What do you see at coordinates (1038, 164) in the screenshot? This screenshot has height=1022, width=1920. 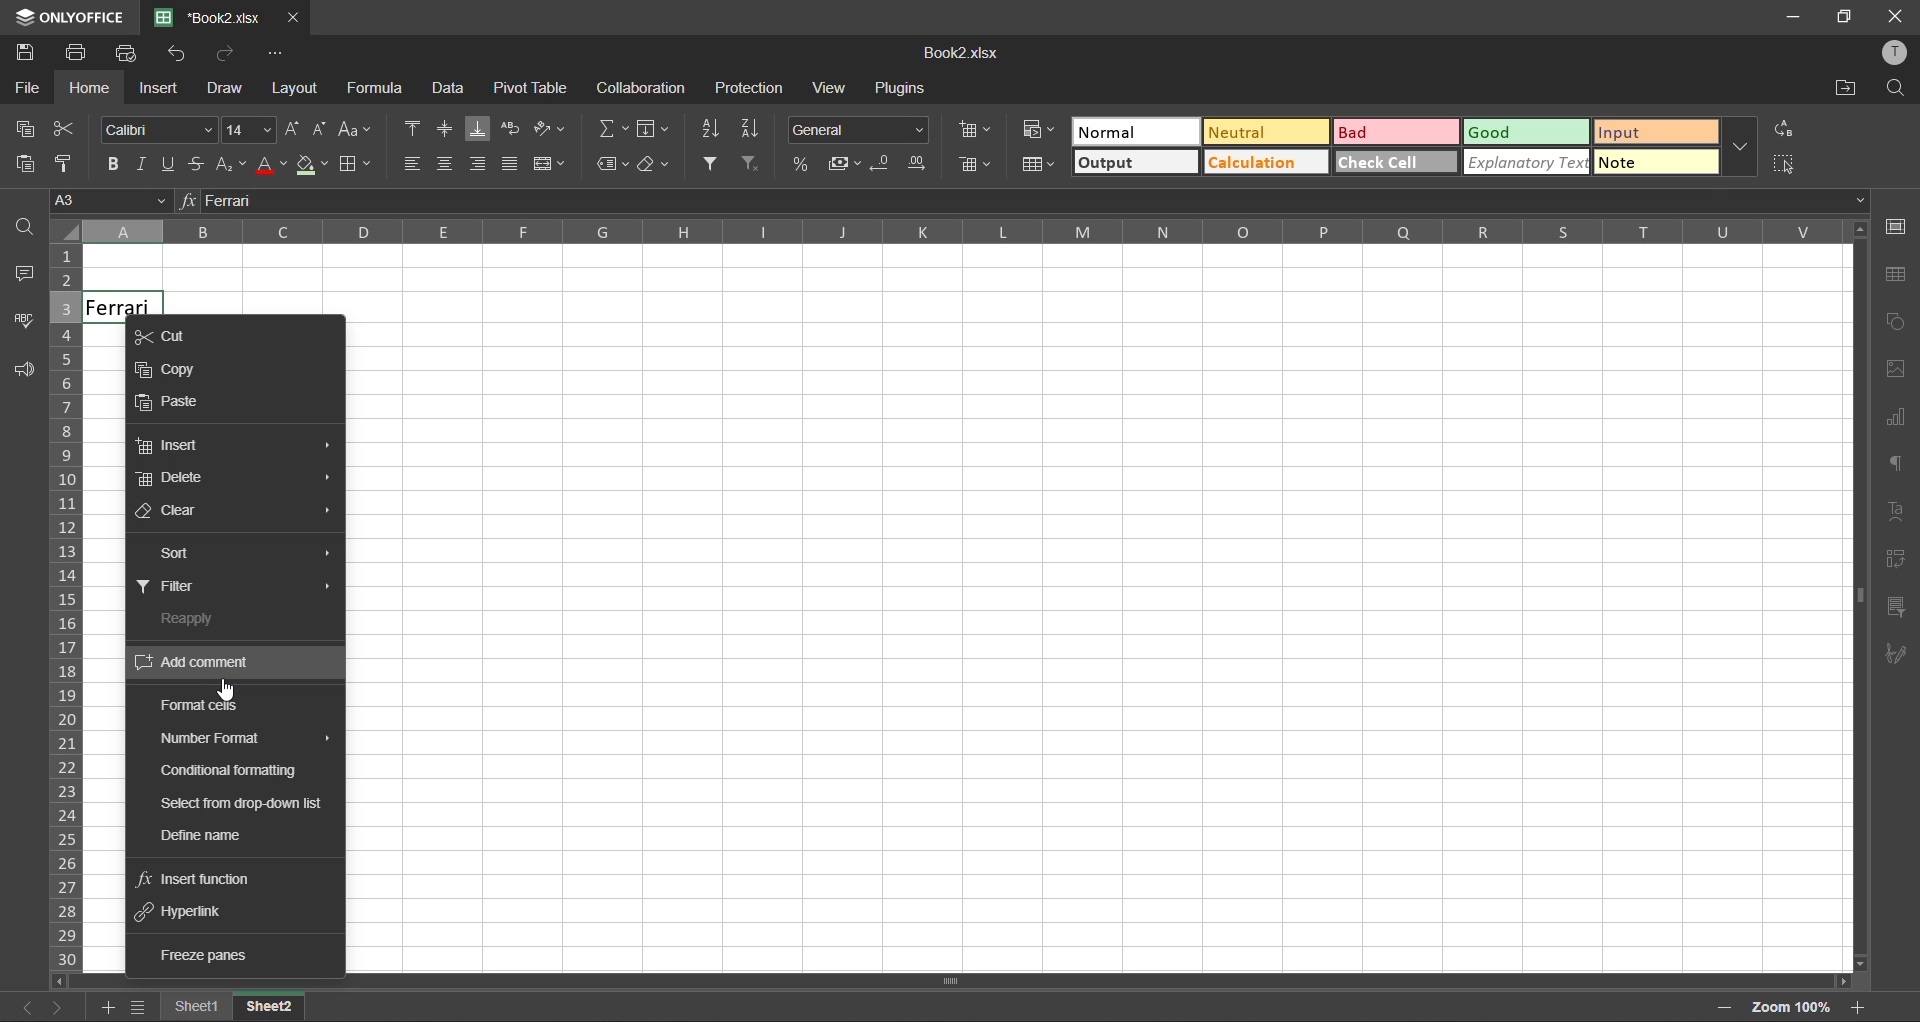 I see `format as table` at bounding box center [1038, 164].